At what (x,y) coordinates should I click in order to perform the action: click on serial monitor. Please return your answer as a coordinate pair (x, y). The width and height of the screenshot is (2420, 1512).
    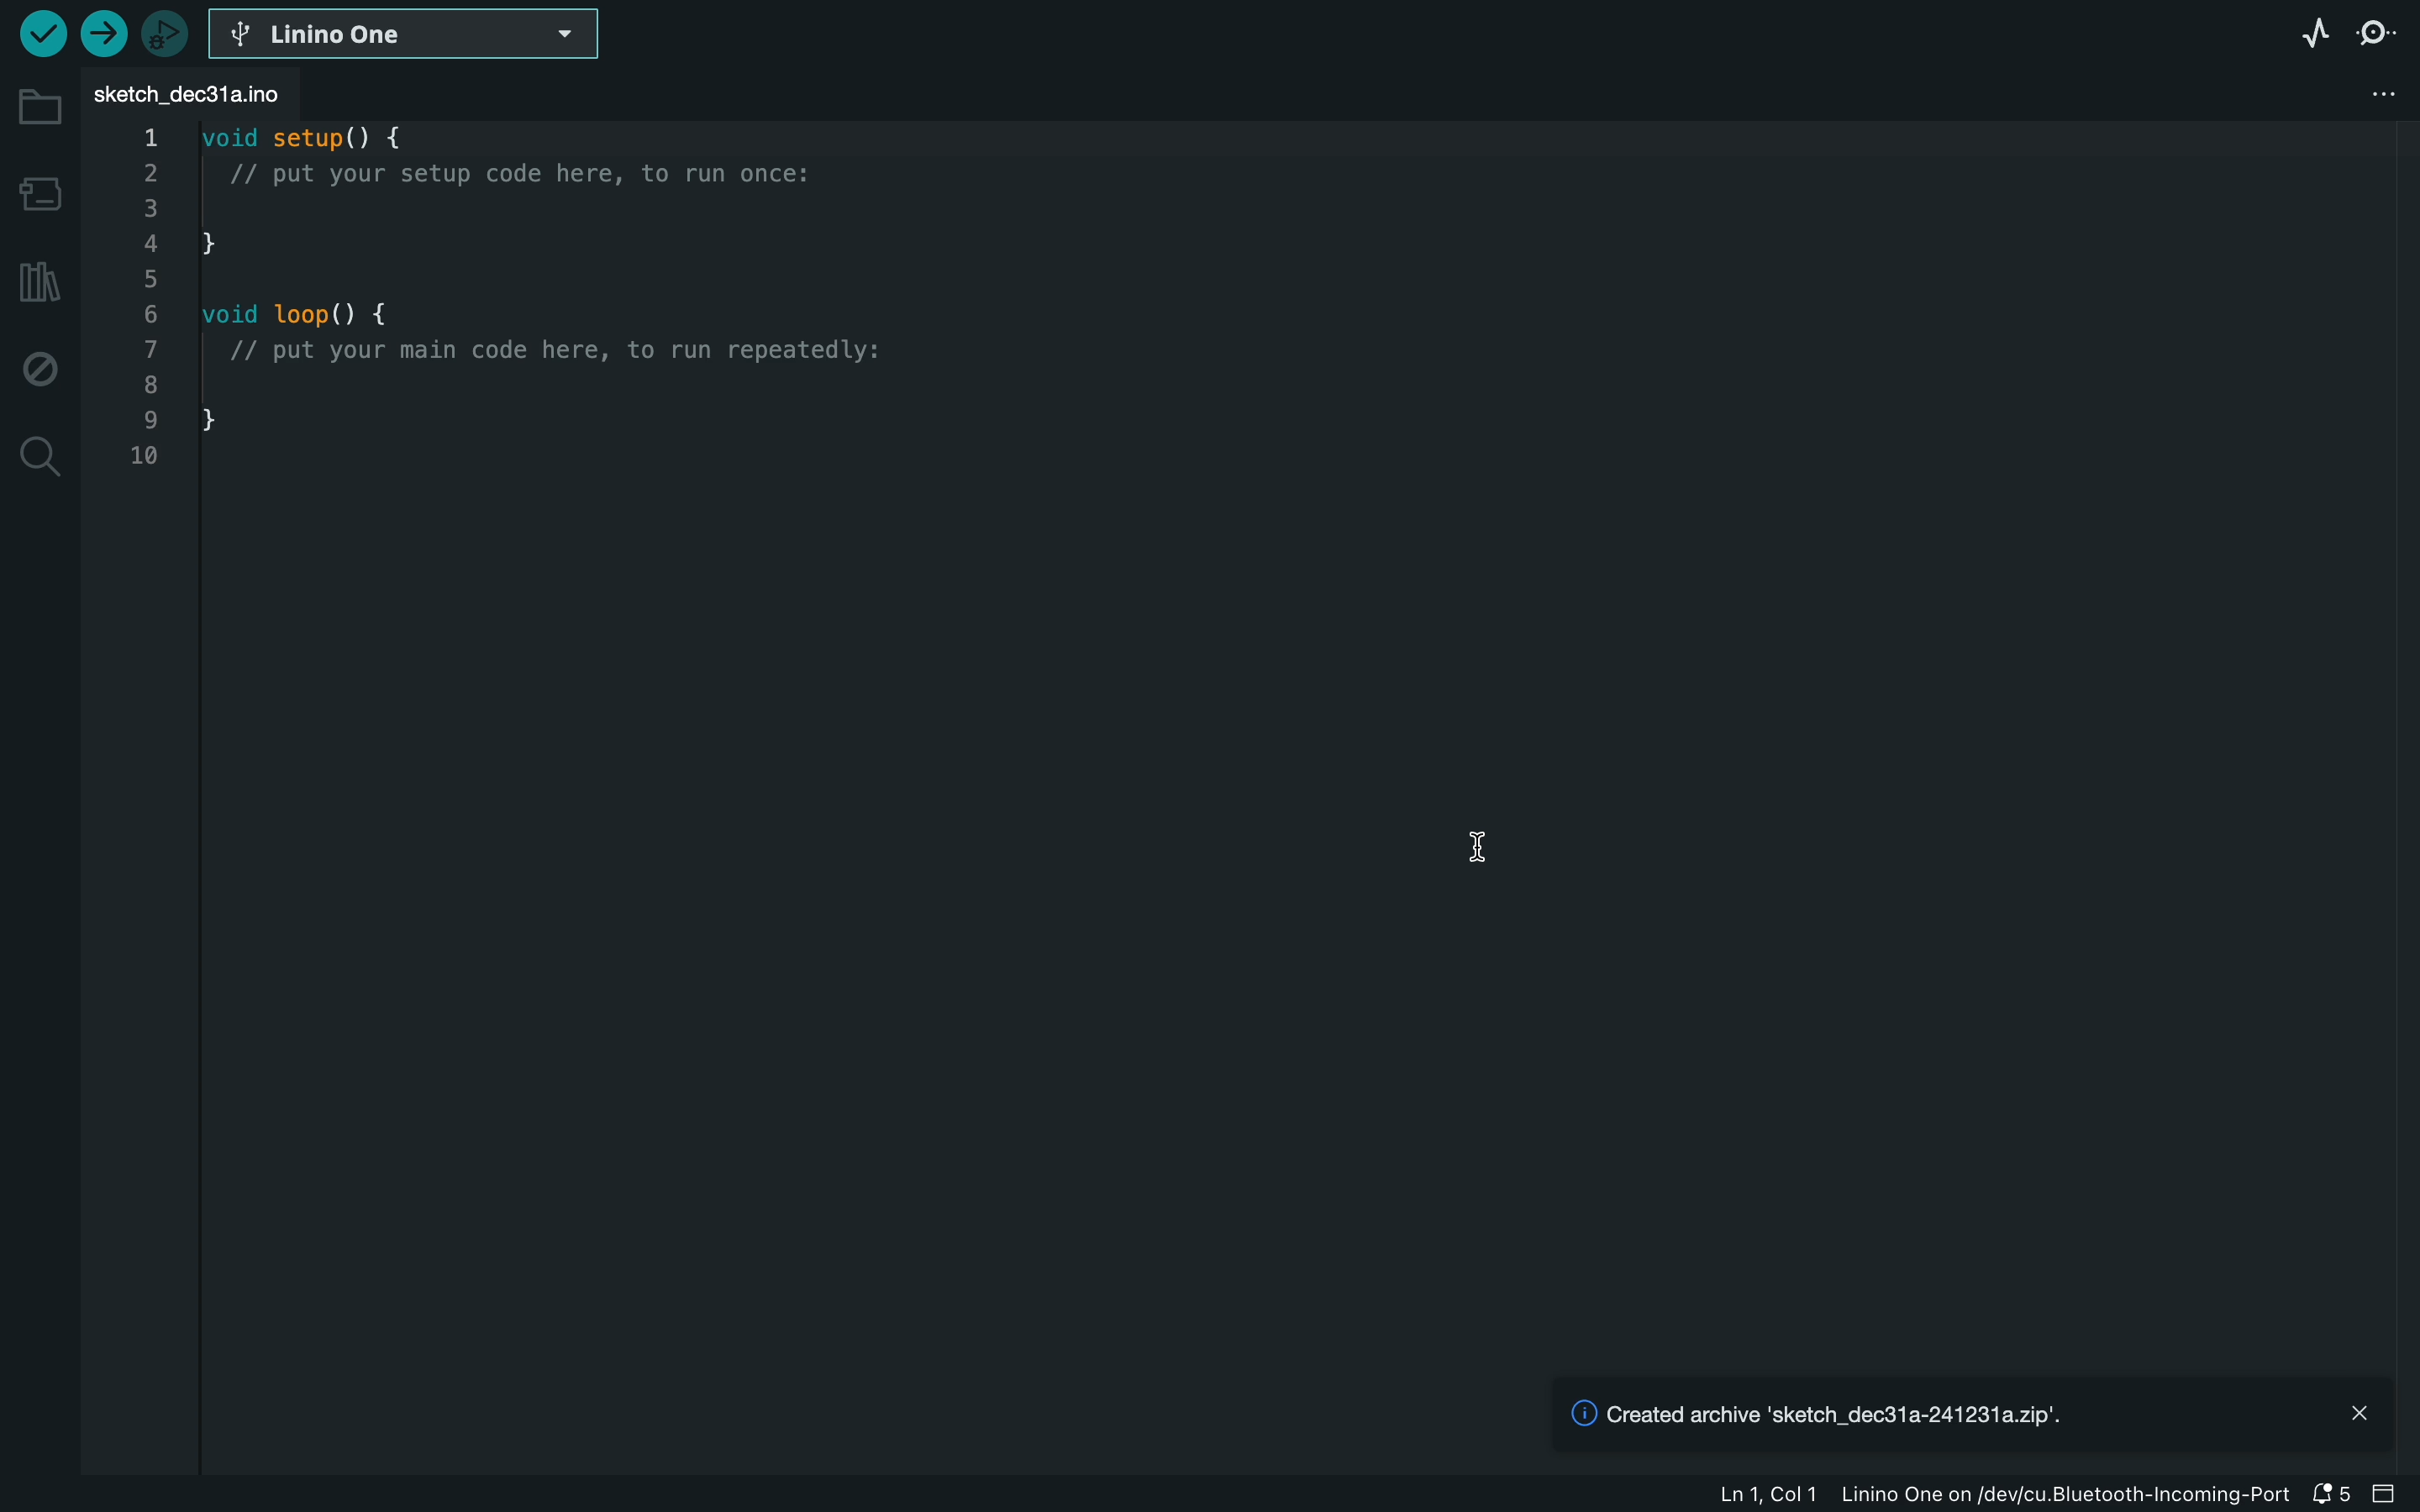
    Looking at the image, I should click on (2384, 33).